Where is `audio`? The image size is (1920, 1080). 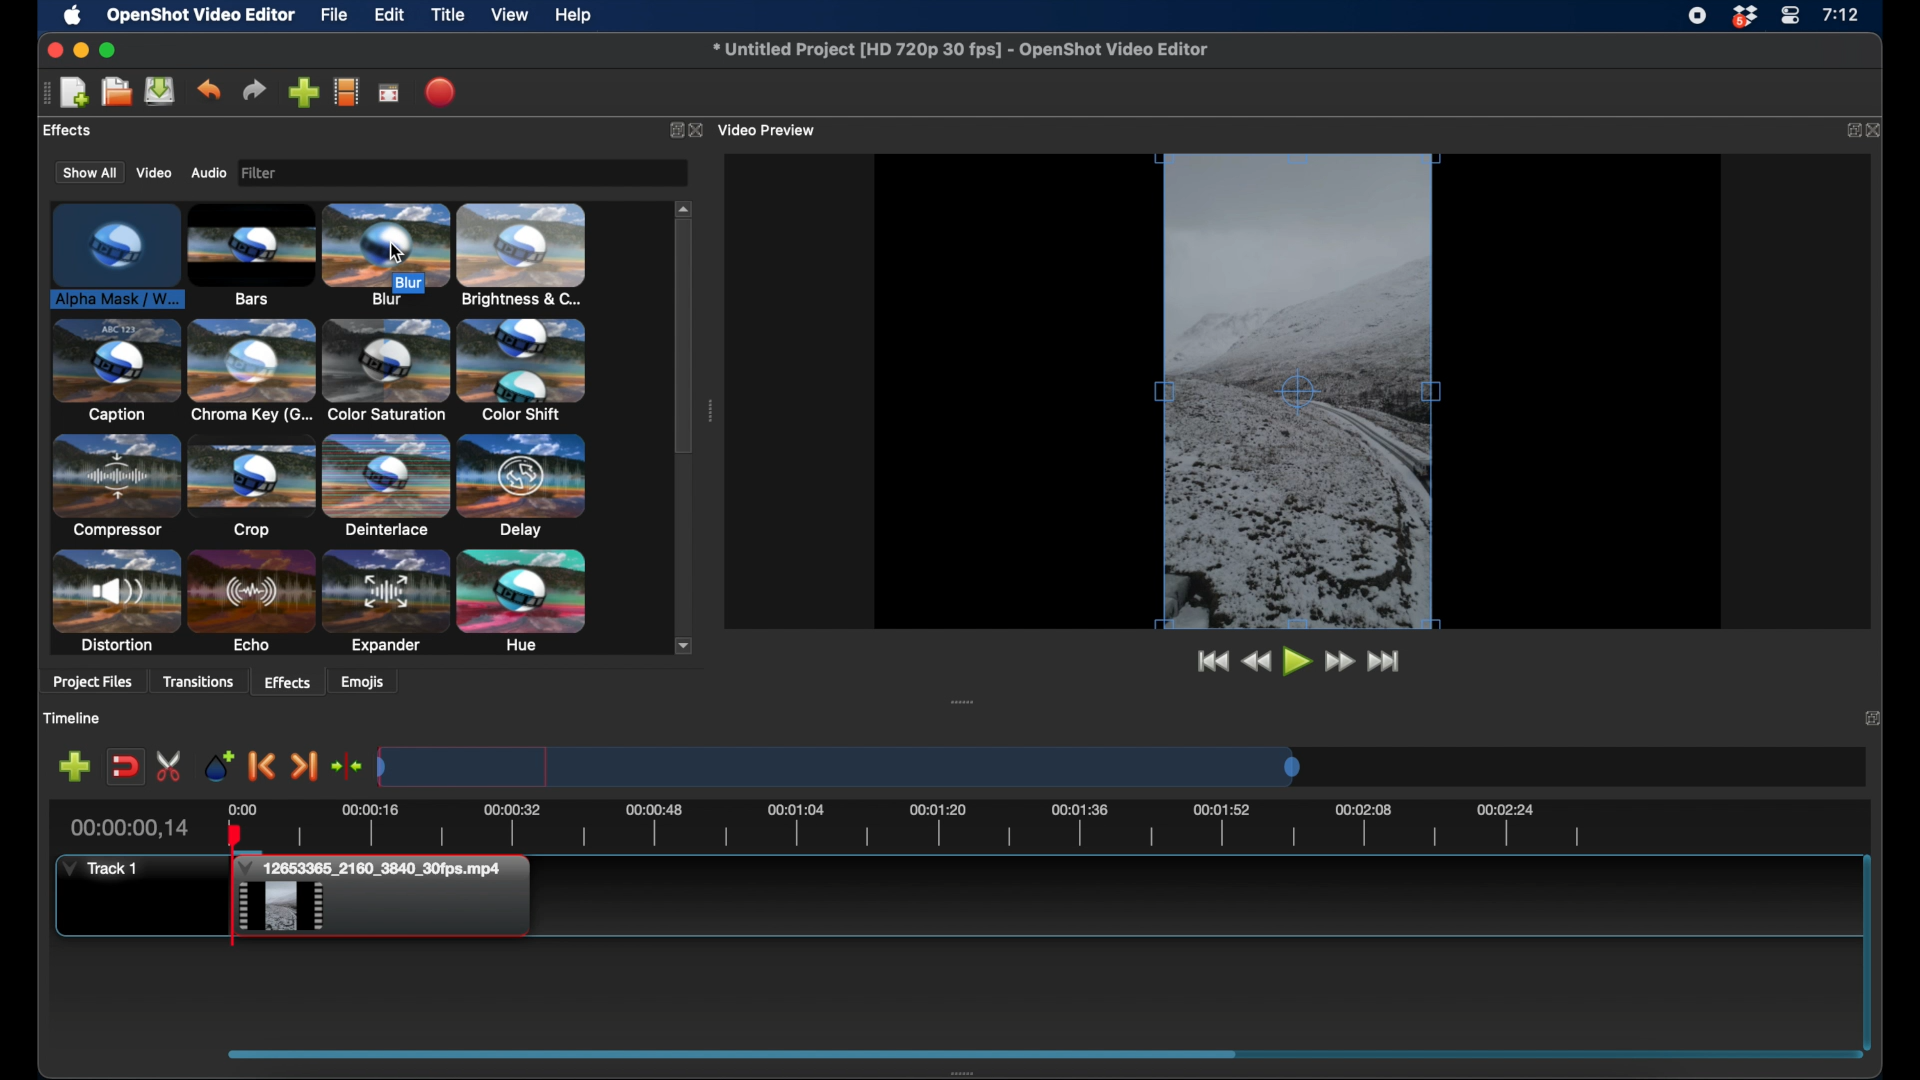 audio is located at coordinates (209, 173).